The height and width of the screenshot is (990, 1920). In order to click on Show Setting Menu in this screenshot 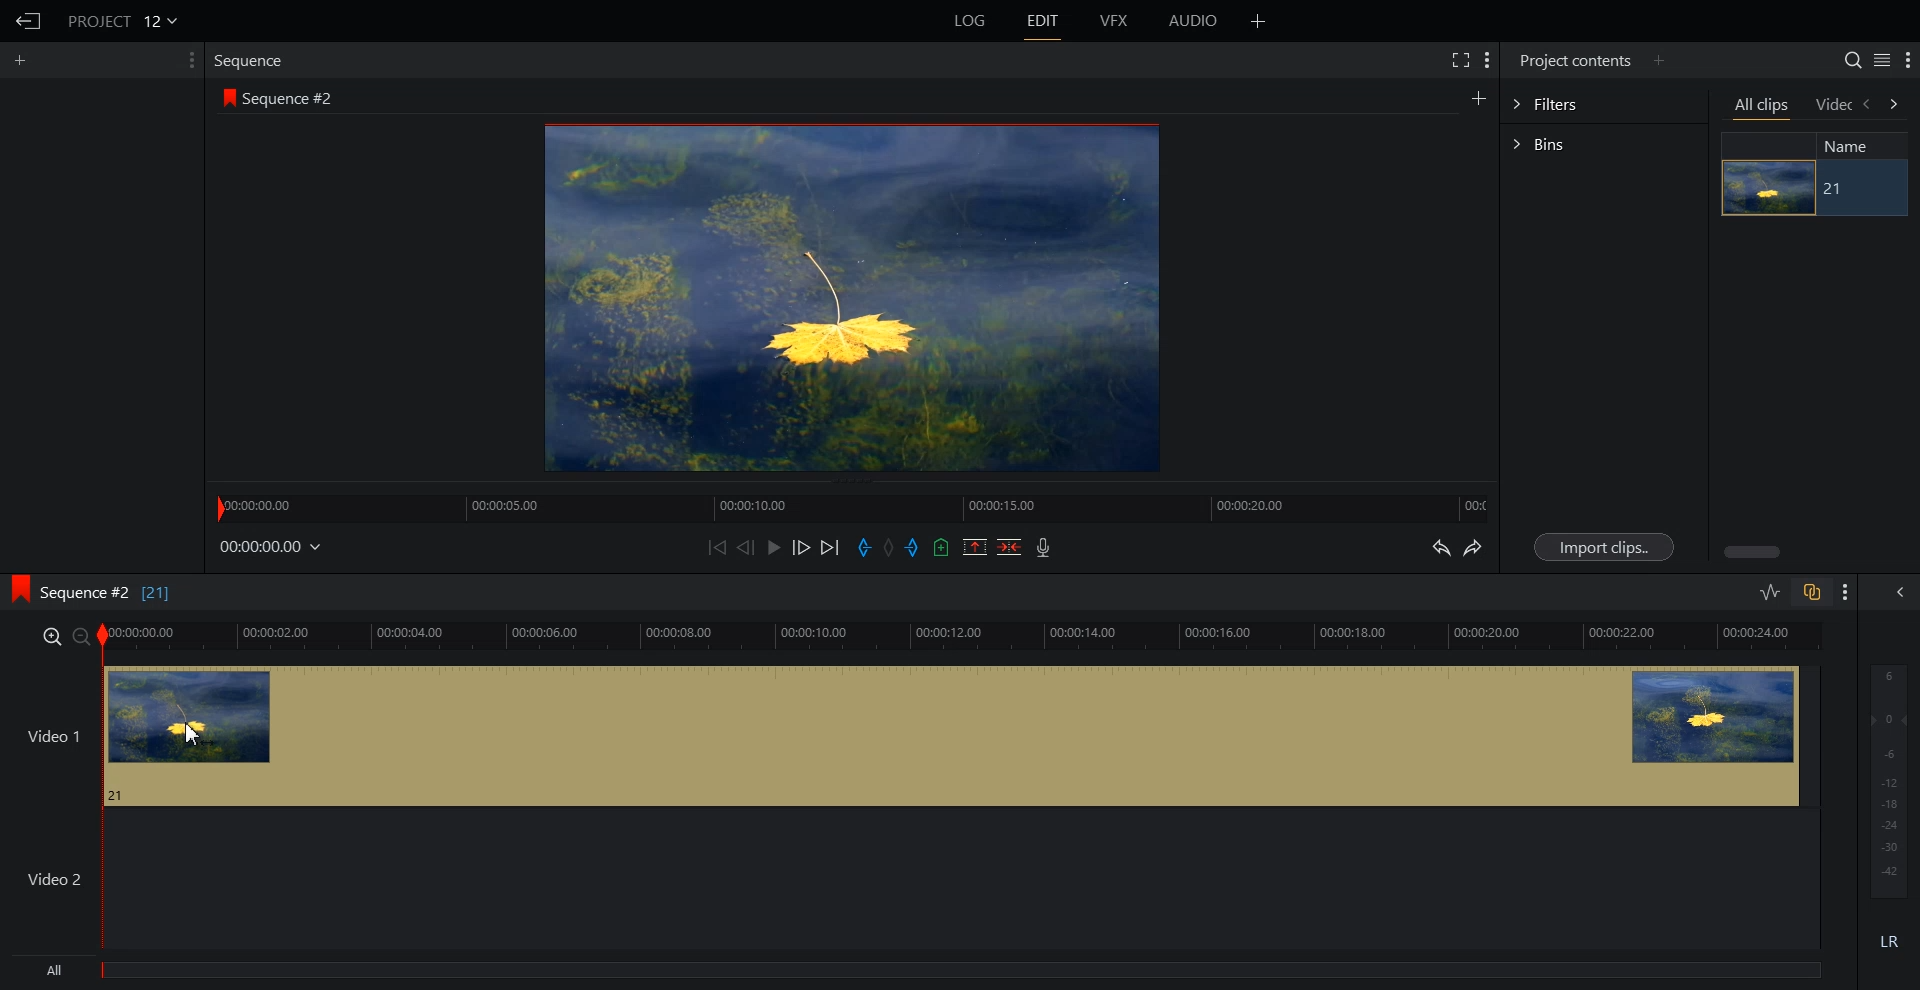, I will do `click(1908, 61)`.